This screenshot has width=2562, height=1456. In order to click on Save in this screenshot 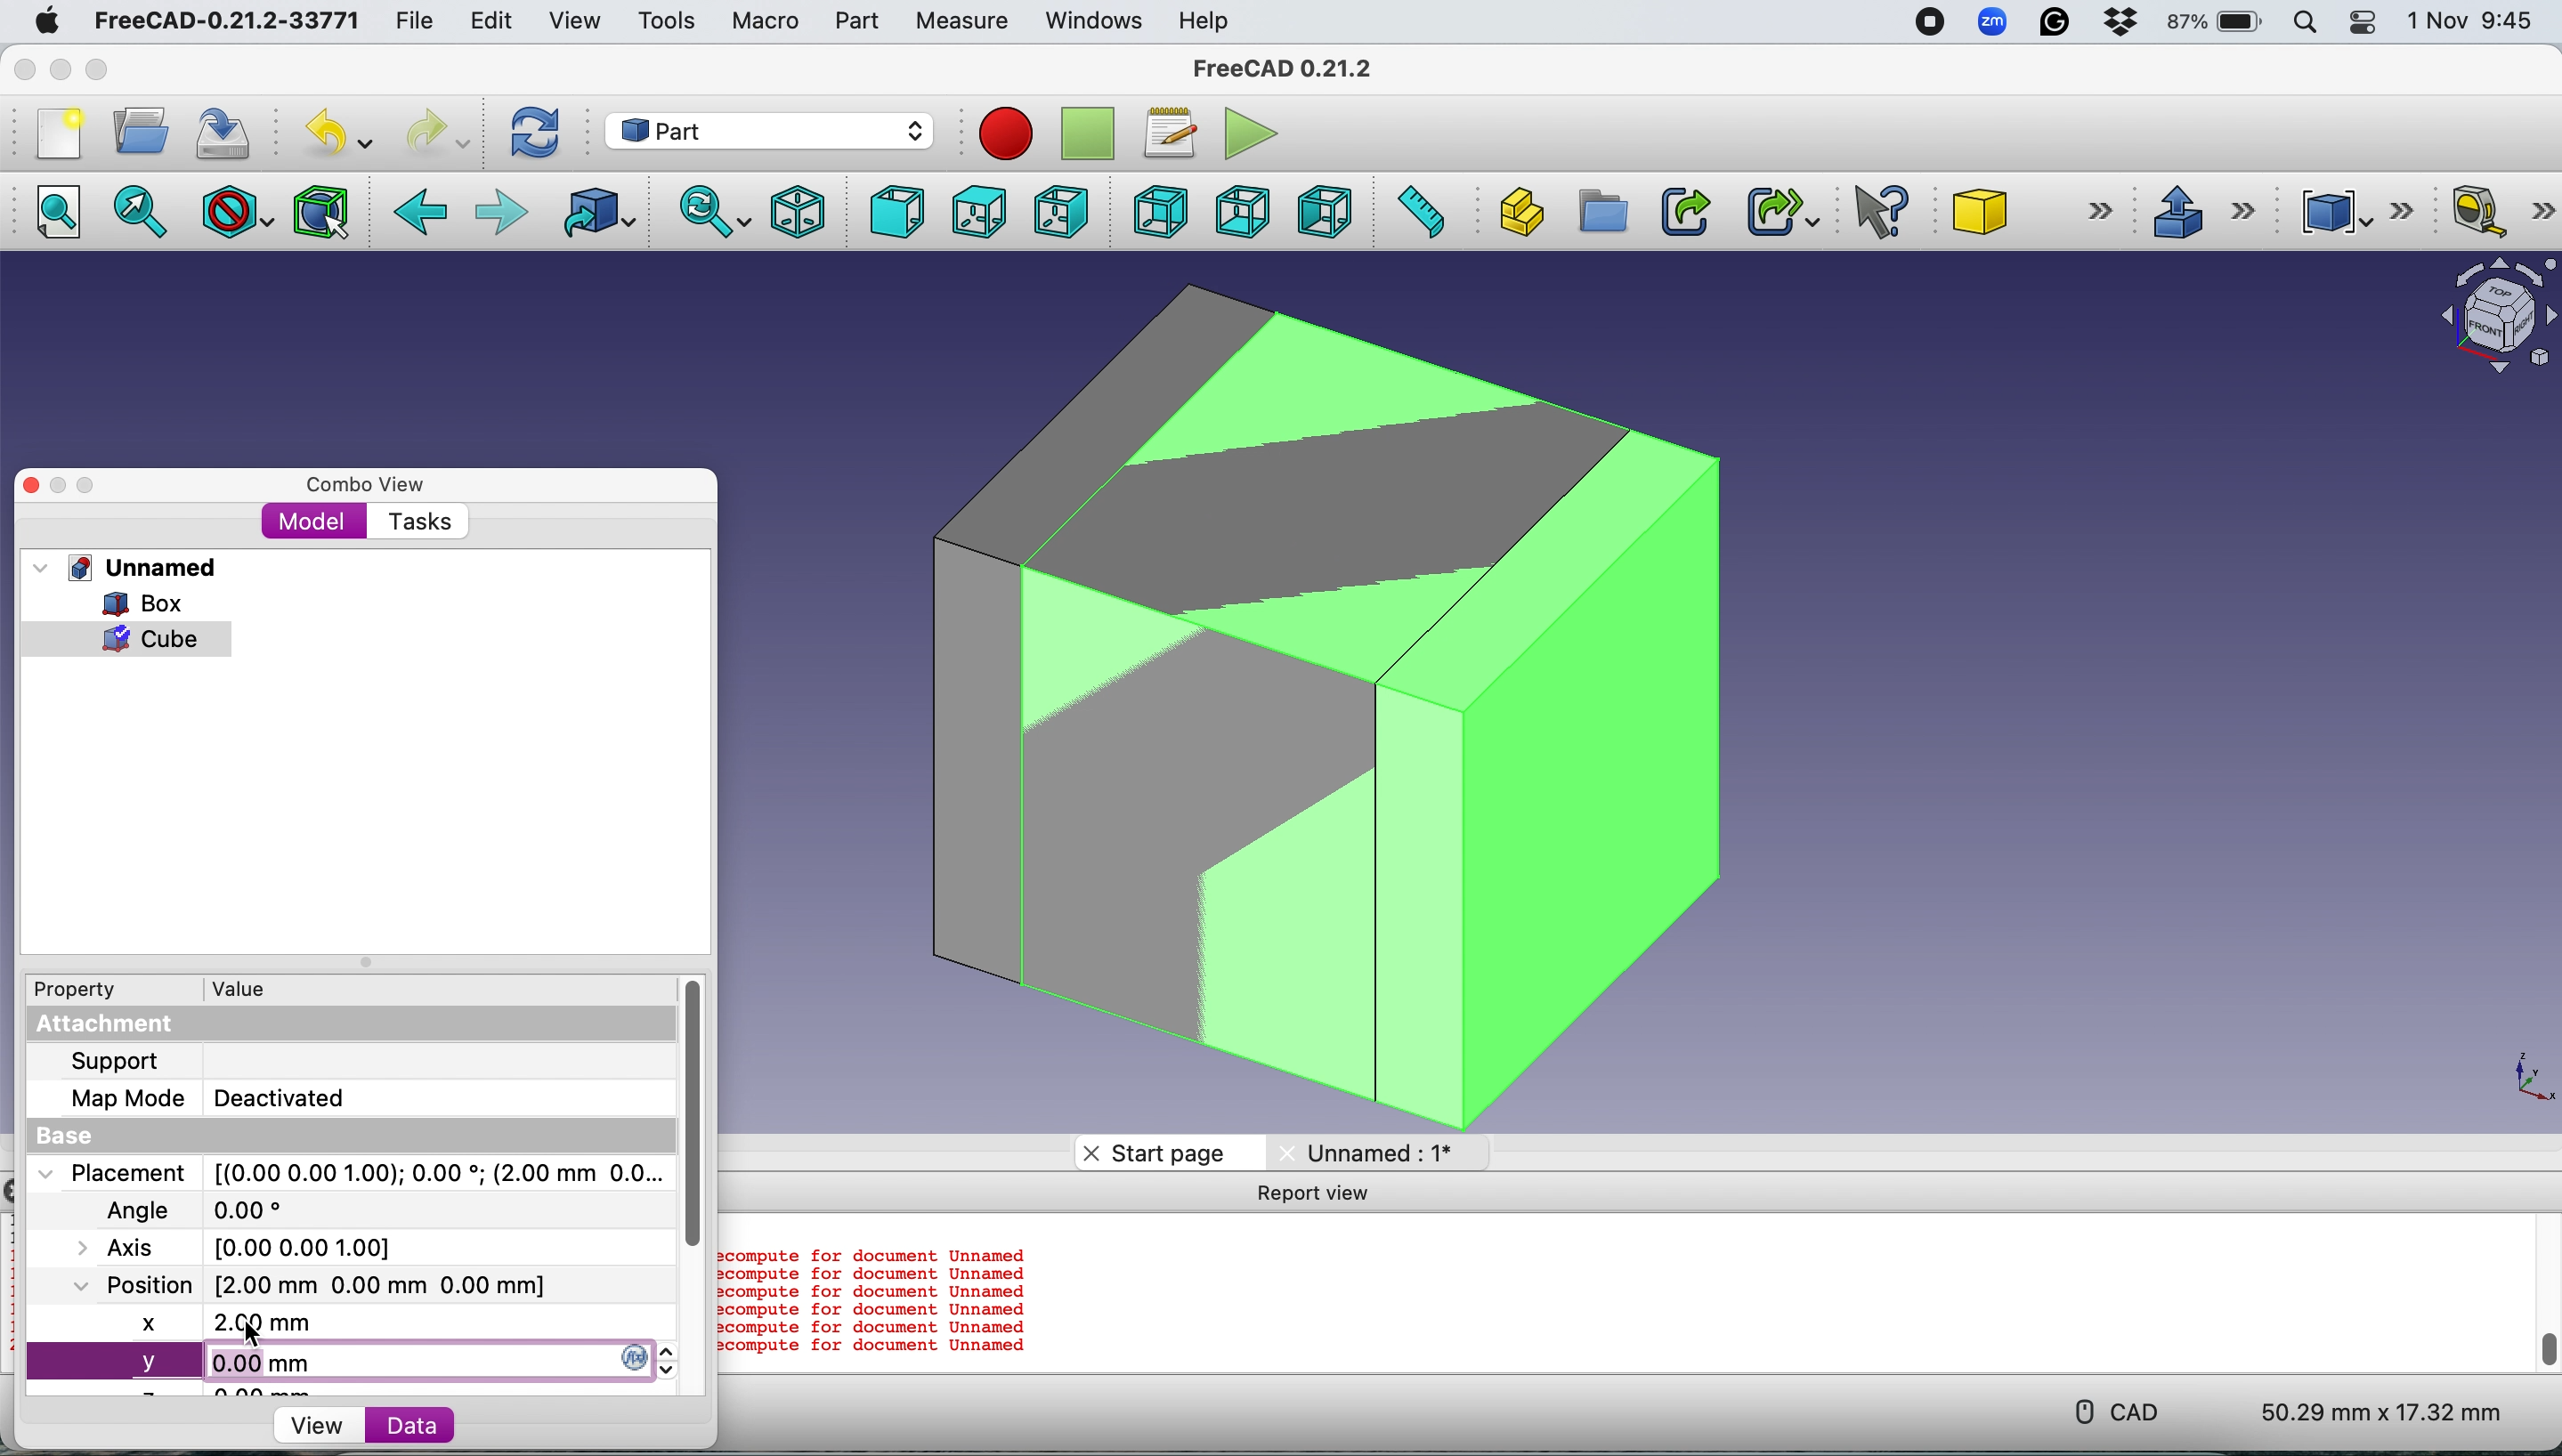, I will do `click(228, 129)`.